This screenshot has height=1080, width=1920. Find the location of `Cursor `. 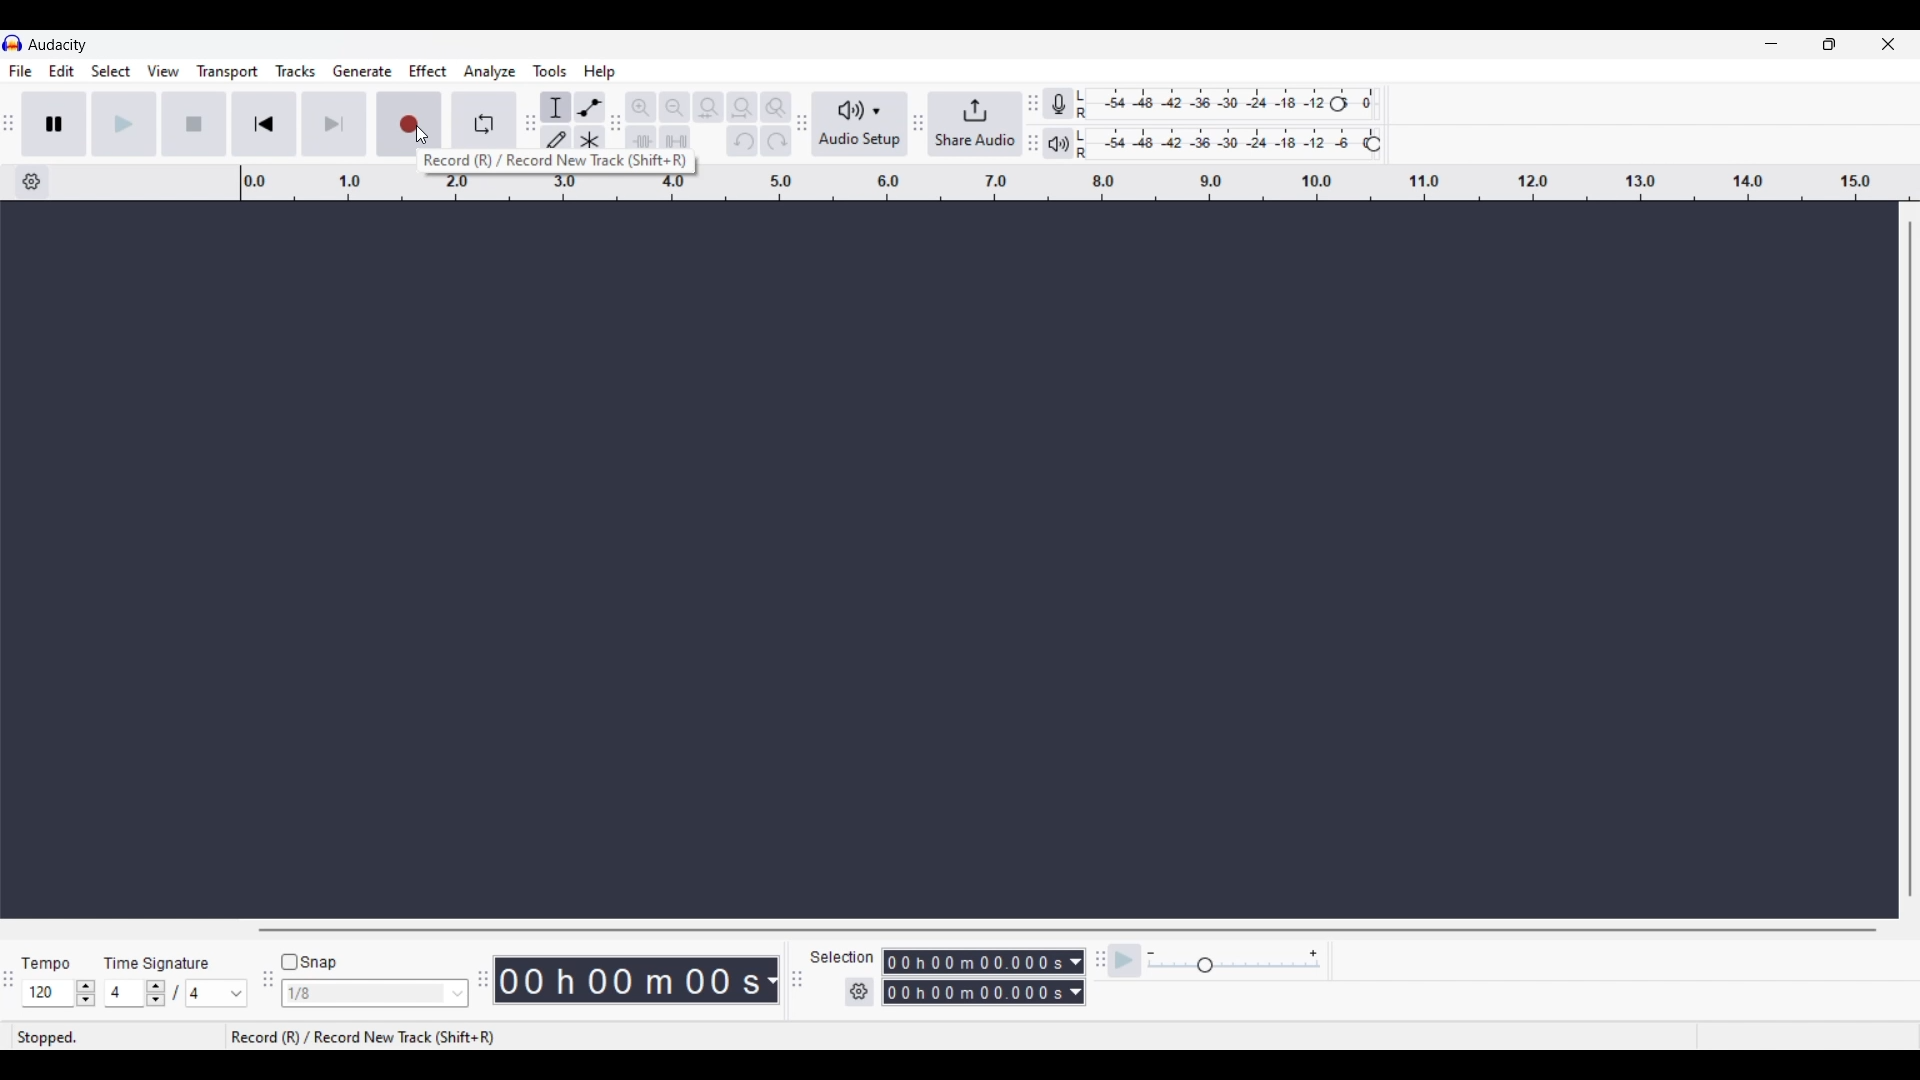

Cursor  is located at coordinates (425, 135).